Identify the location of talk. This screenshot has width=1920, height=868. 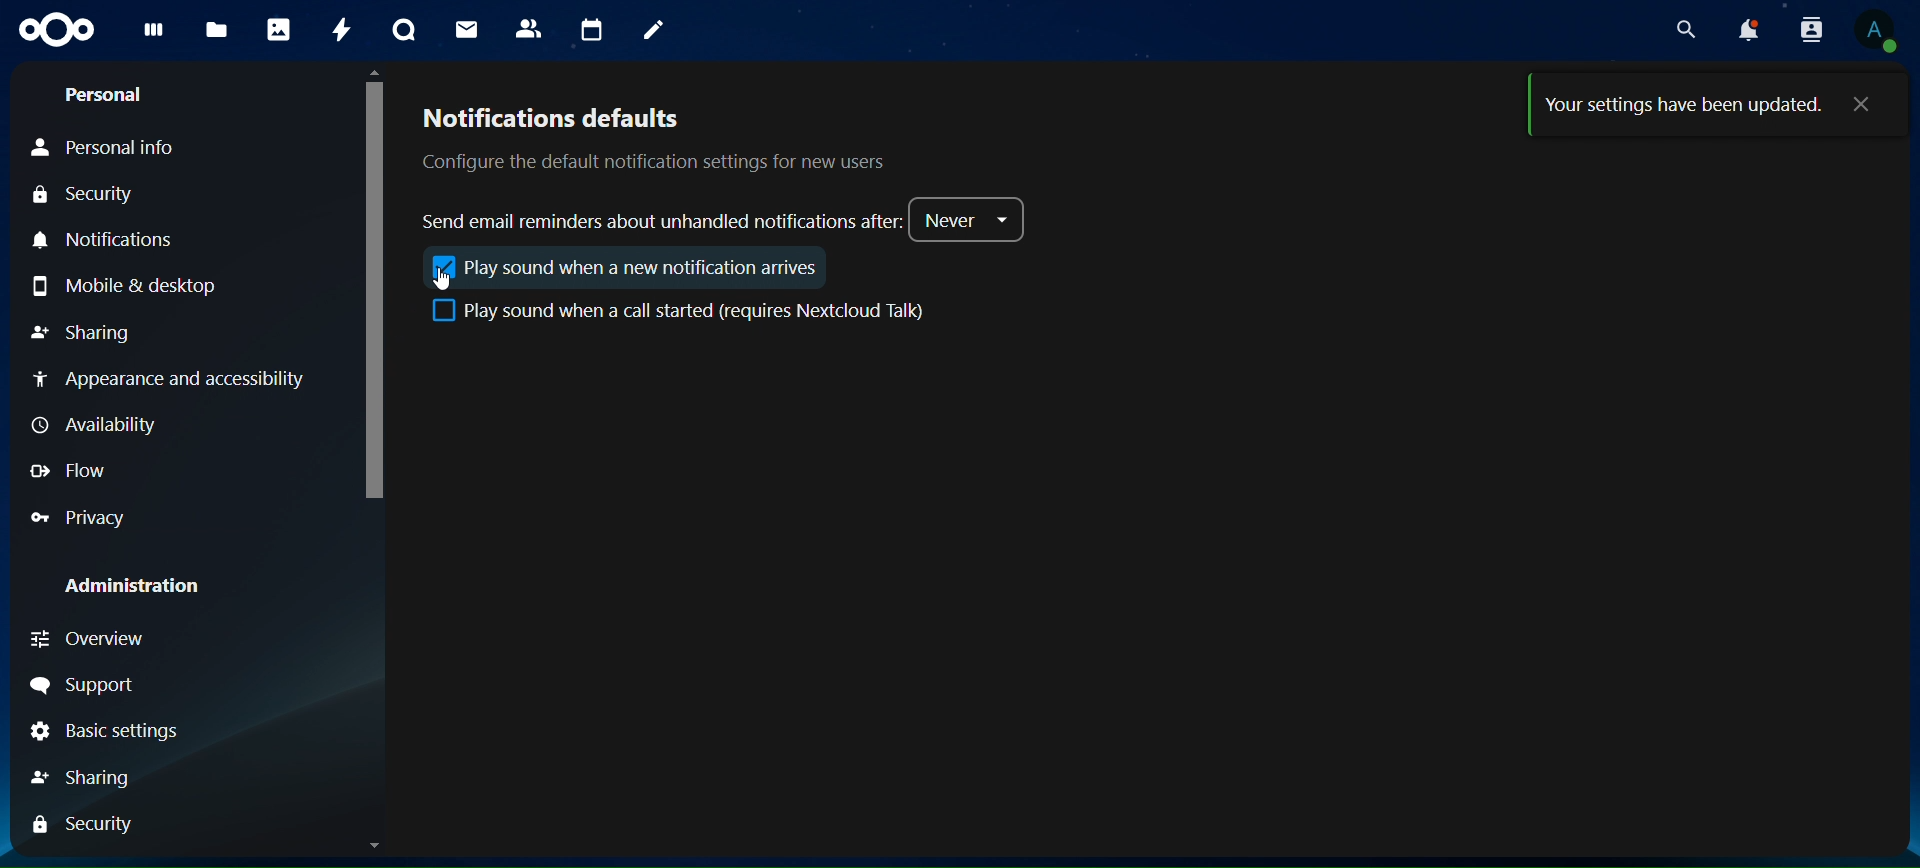
(400, 32).